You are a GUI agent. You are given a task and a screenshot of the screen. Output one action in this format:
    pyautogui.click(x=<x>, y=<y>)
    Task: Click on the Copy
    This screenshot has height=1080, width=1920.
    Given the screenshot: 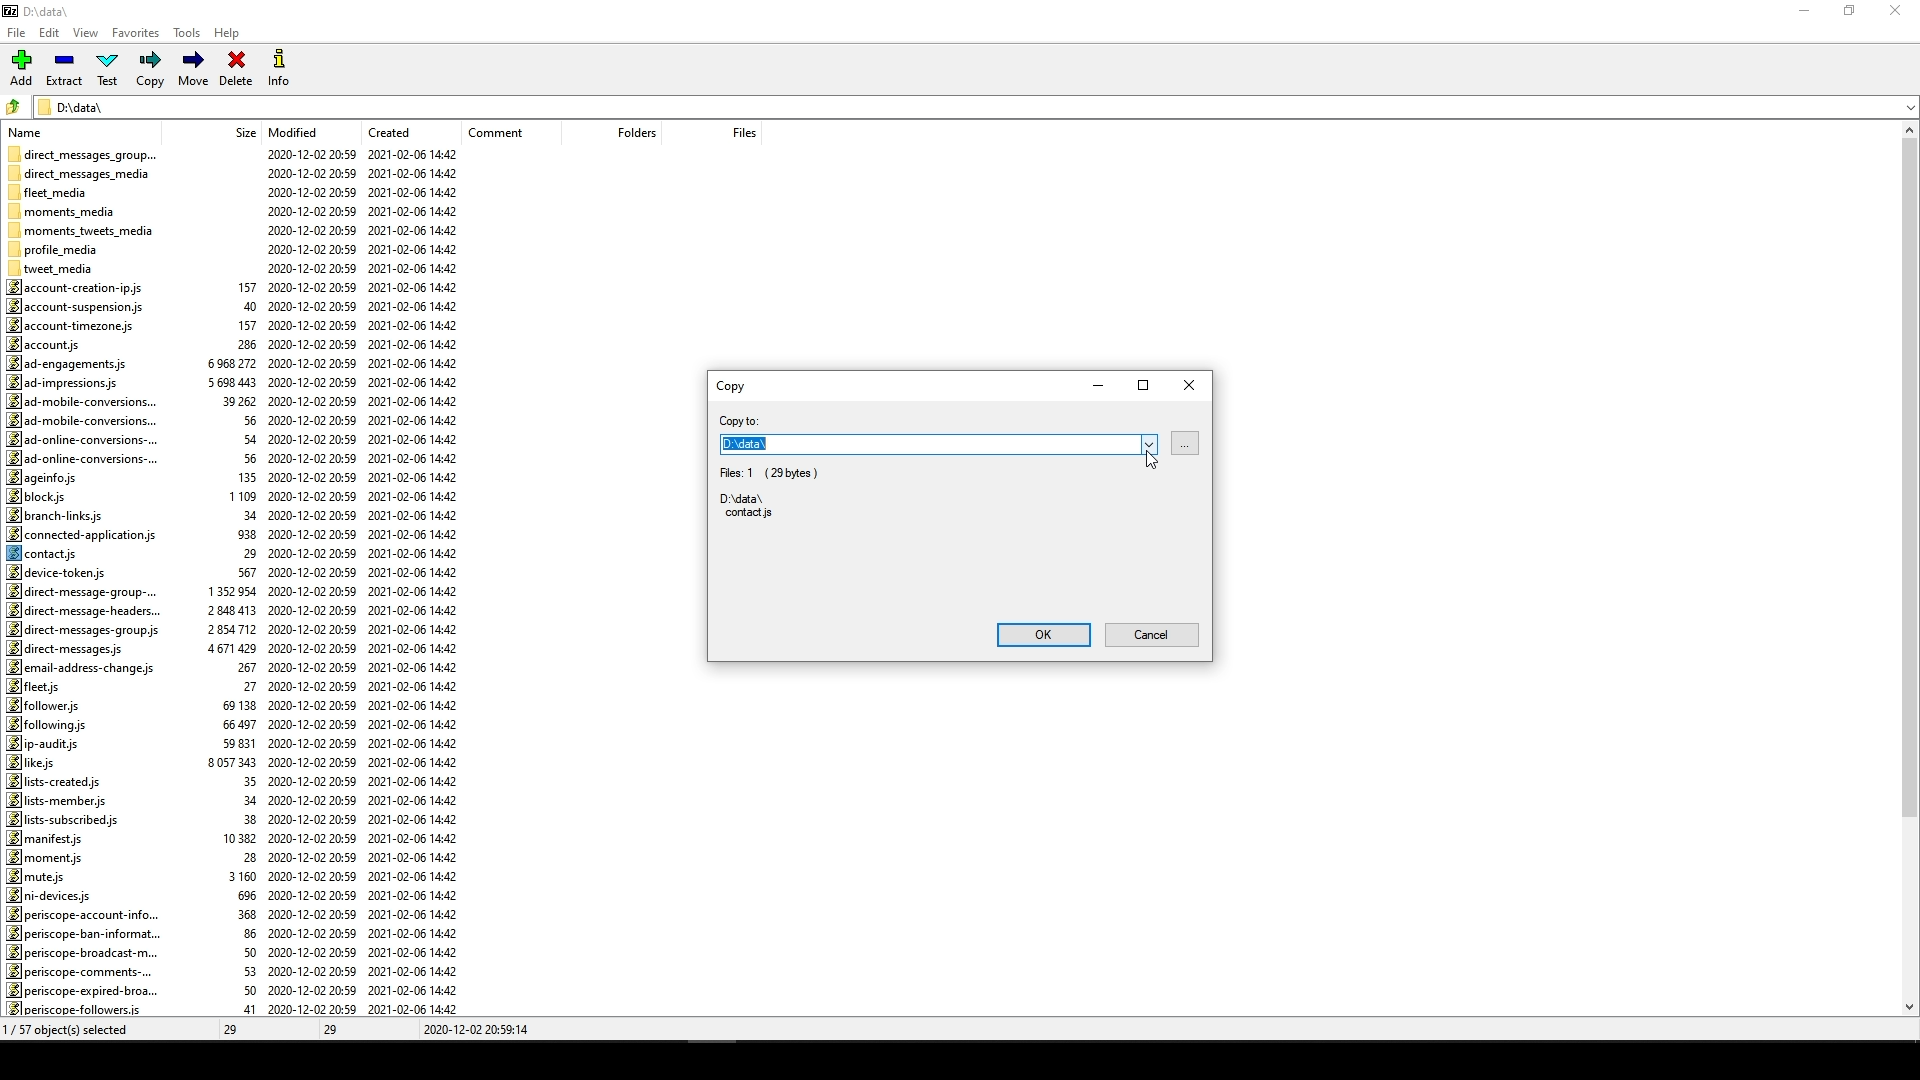 What is the action you would take?
    pyautogui.click(x=151, y=69)
    